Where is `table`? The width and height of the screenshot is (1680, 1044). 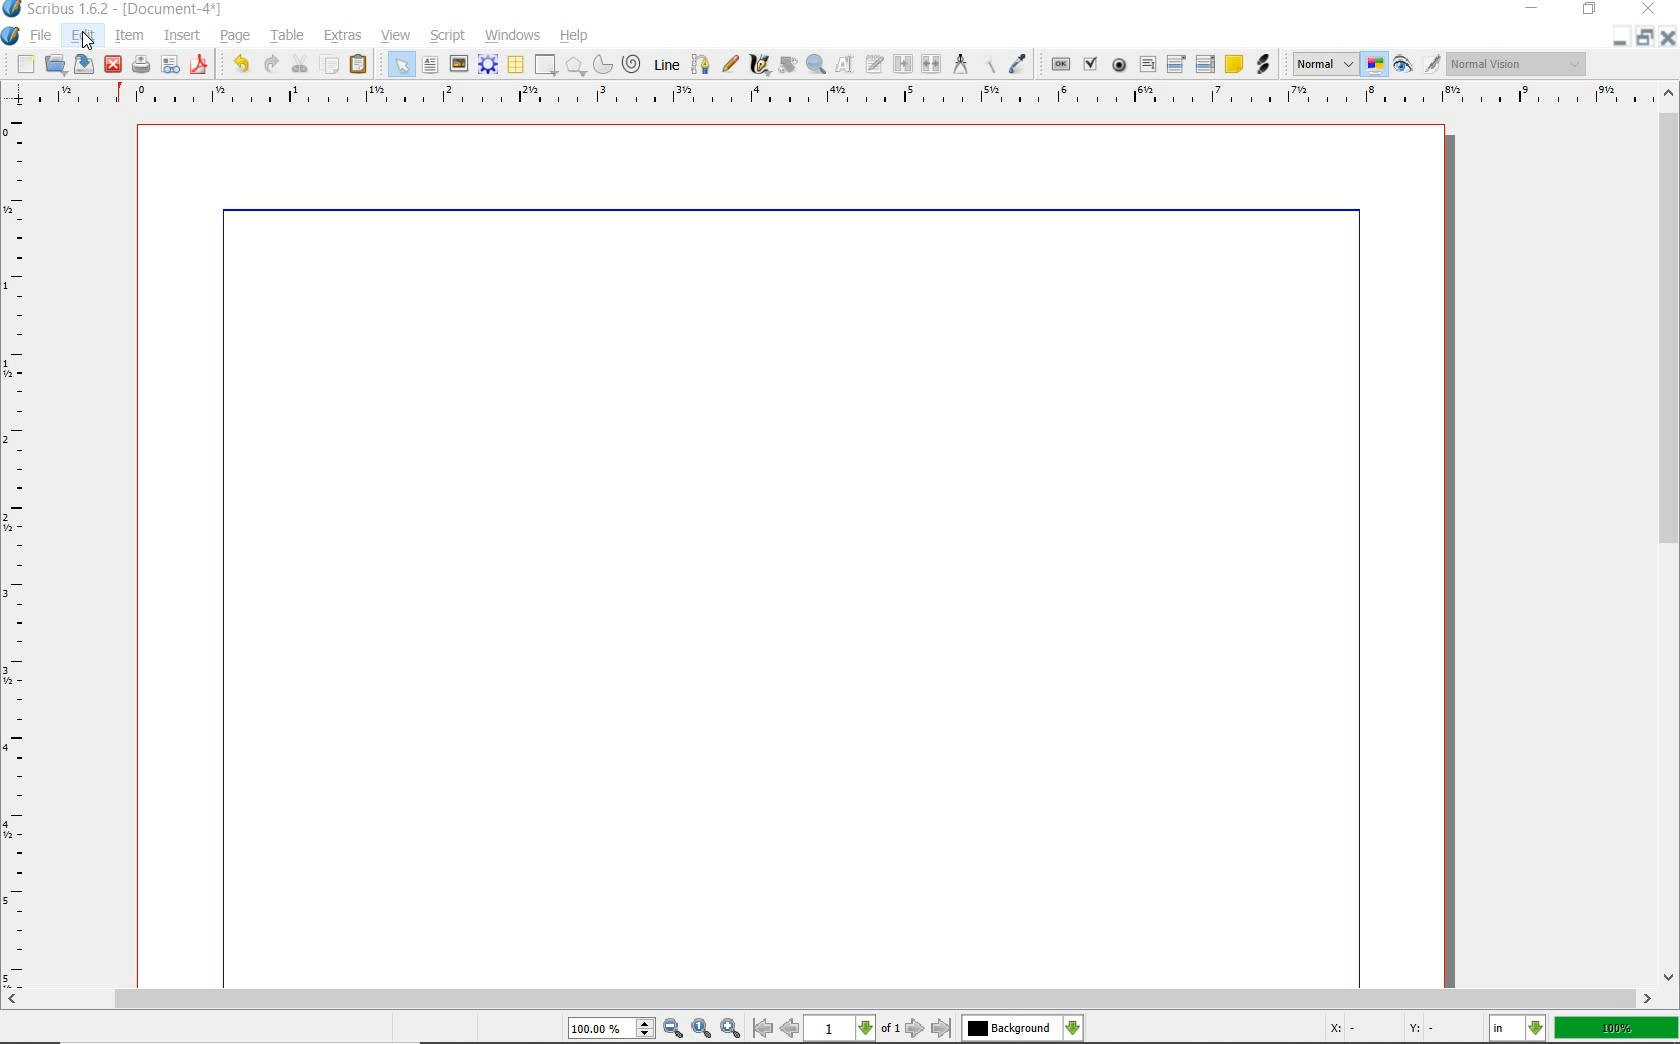
table is located at coordinates (284, 35).